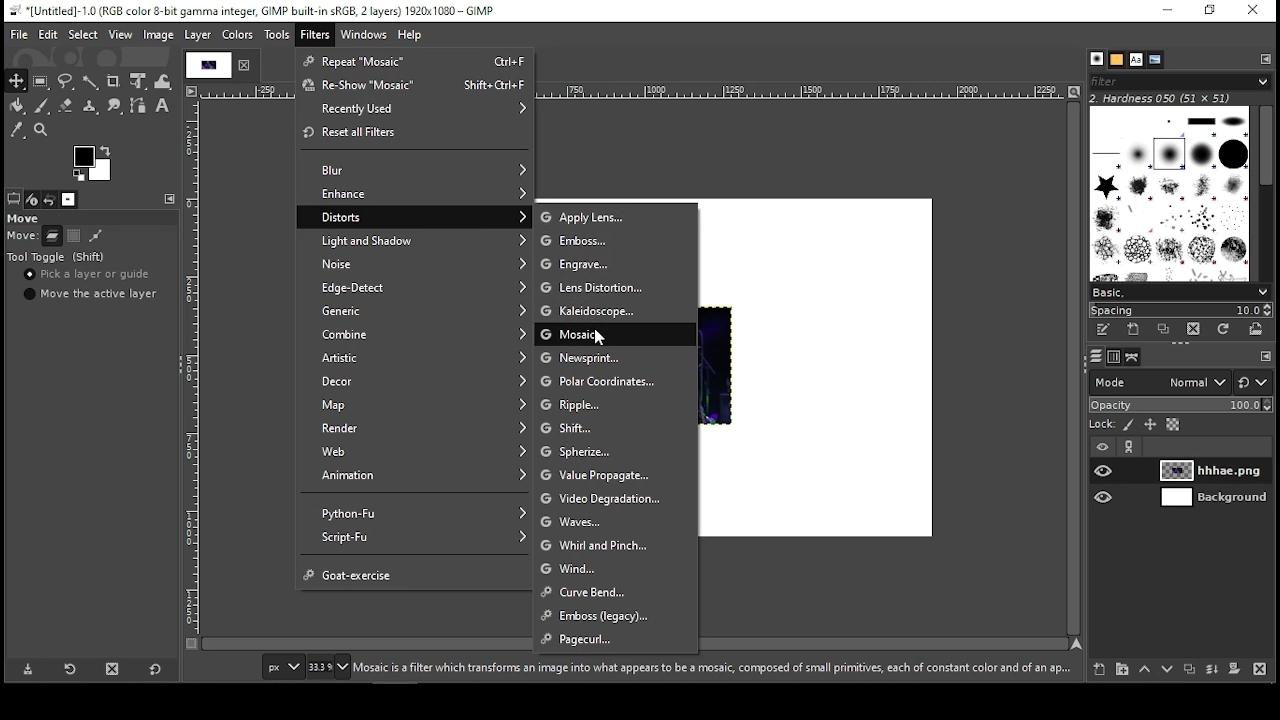 The width and height of the screenshot is (1280, 720). What do you see at coordinates (1158, 384) in the screenshot?
I see `mode` at bounding box center [1158, 384].